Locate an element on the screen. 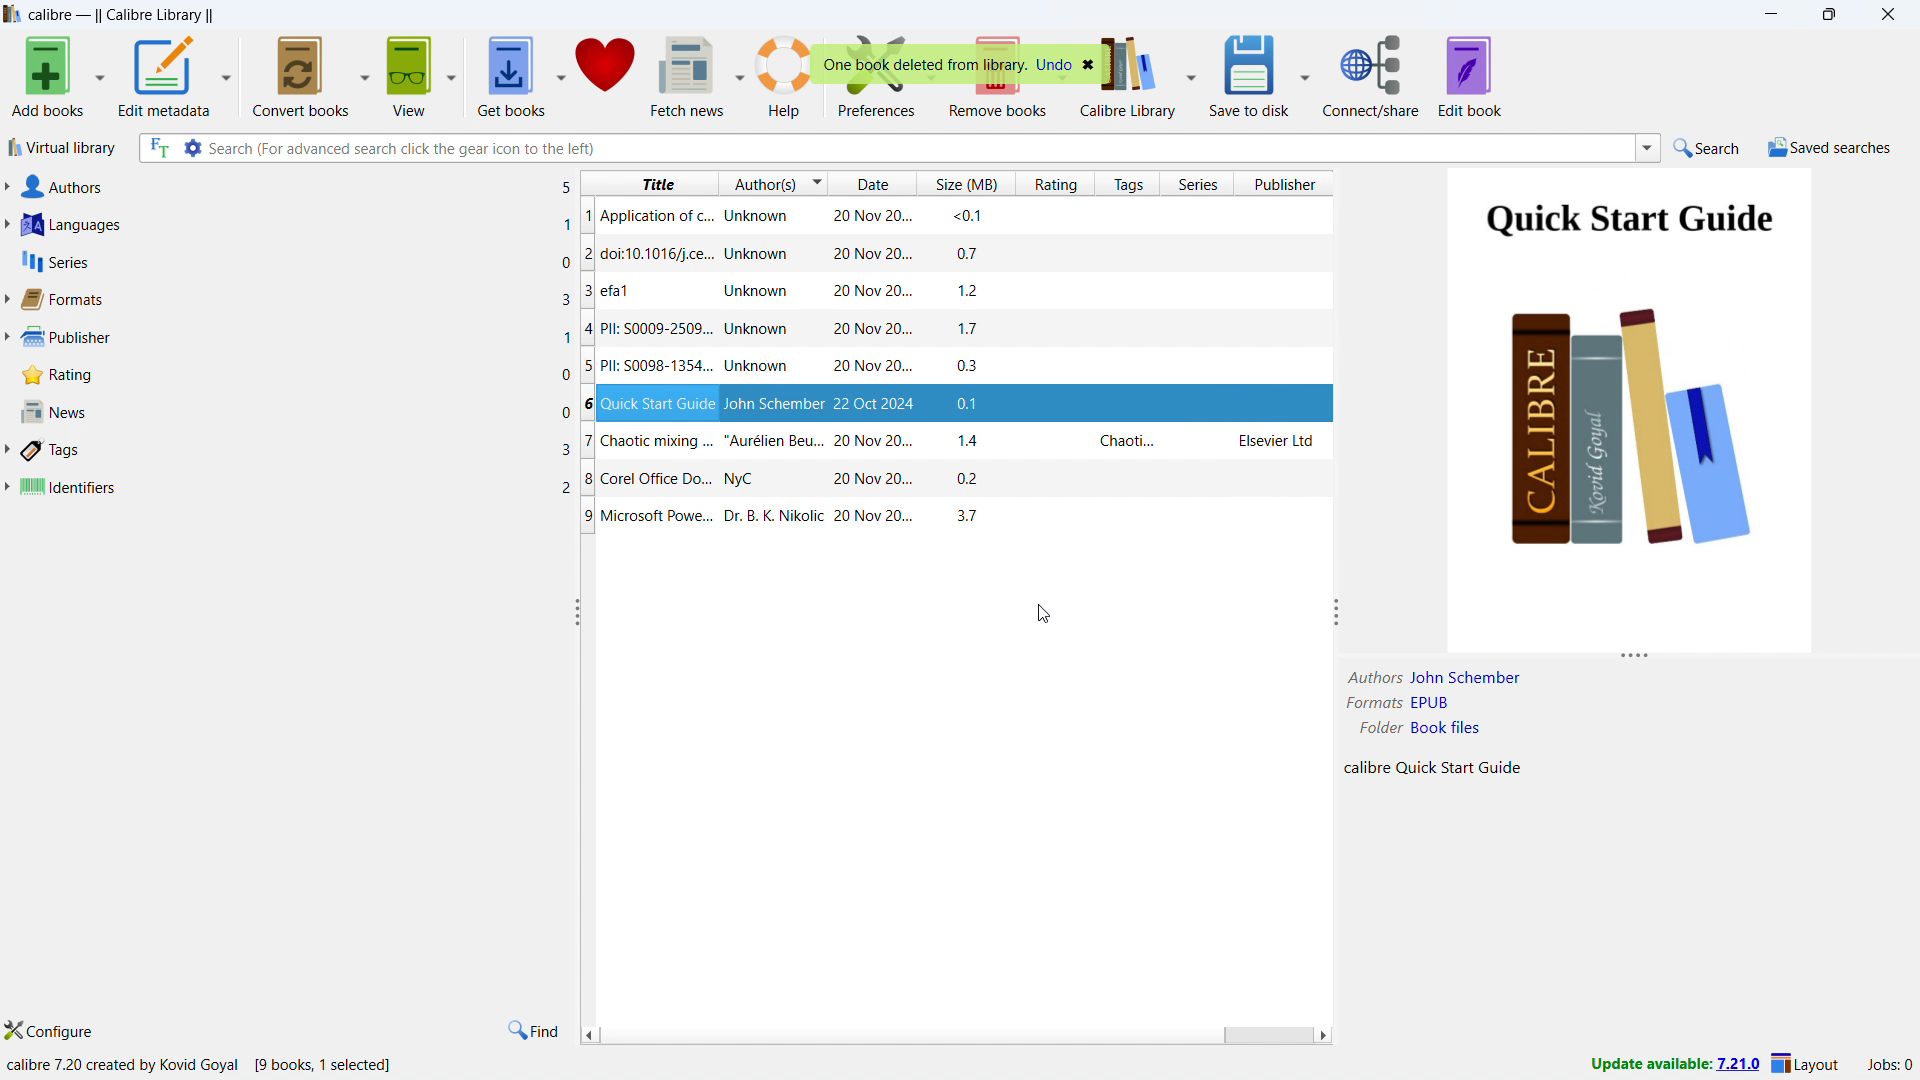 The height and width of the screenshot is (1080, 1920). cursor is located at coordinates (1042, 613).